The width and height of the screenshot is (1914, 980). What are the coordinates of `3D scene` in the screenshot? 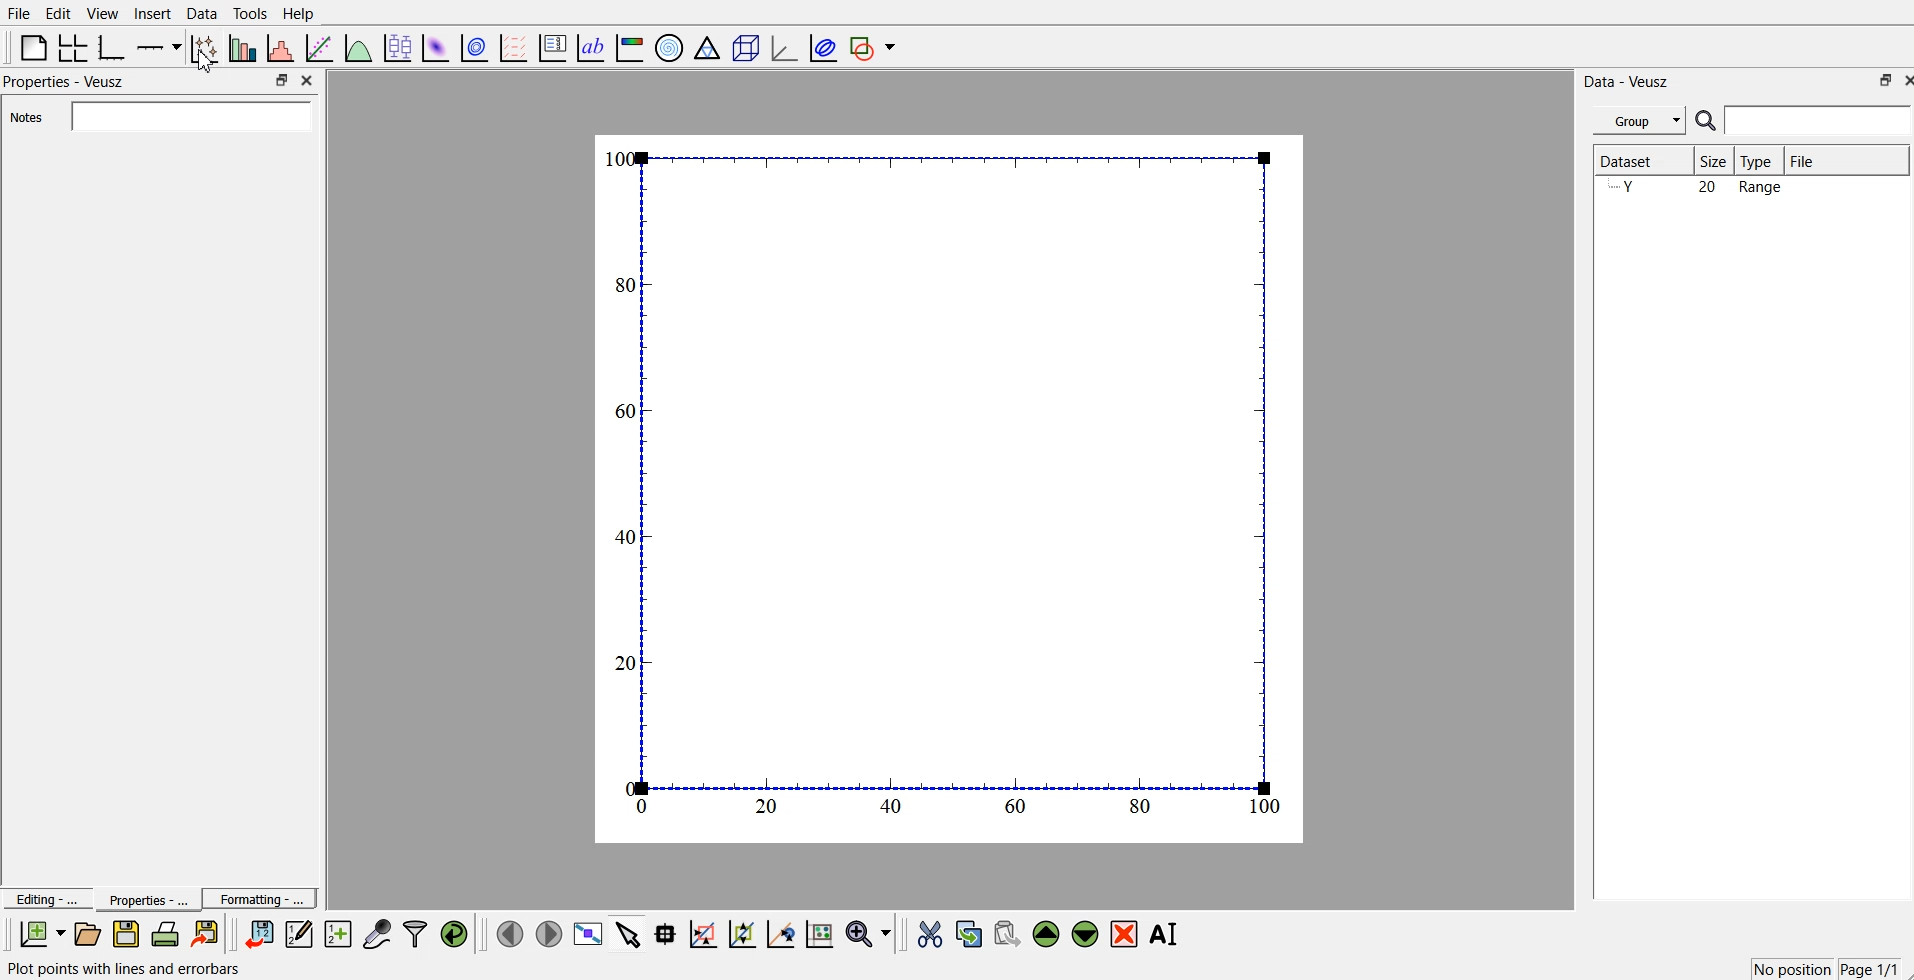 It's located at (745, 46).